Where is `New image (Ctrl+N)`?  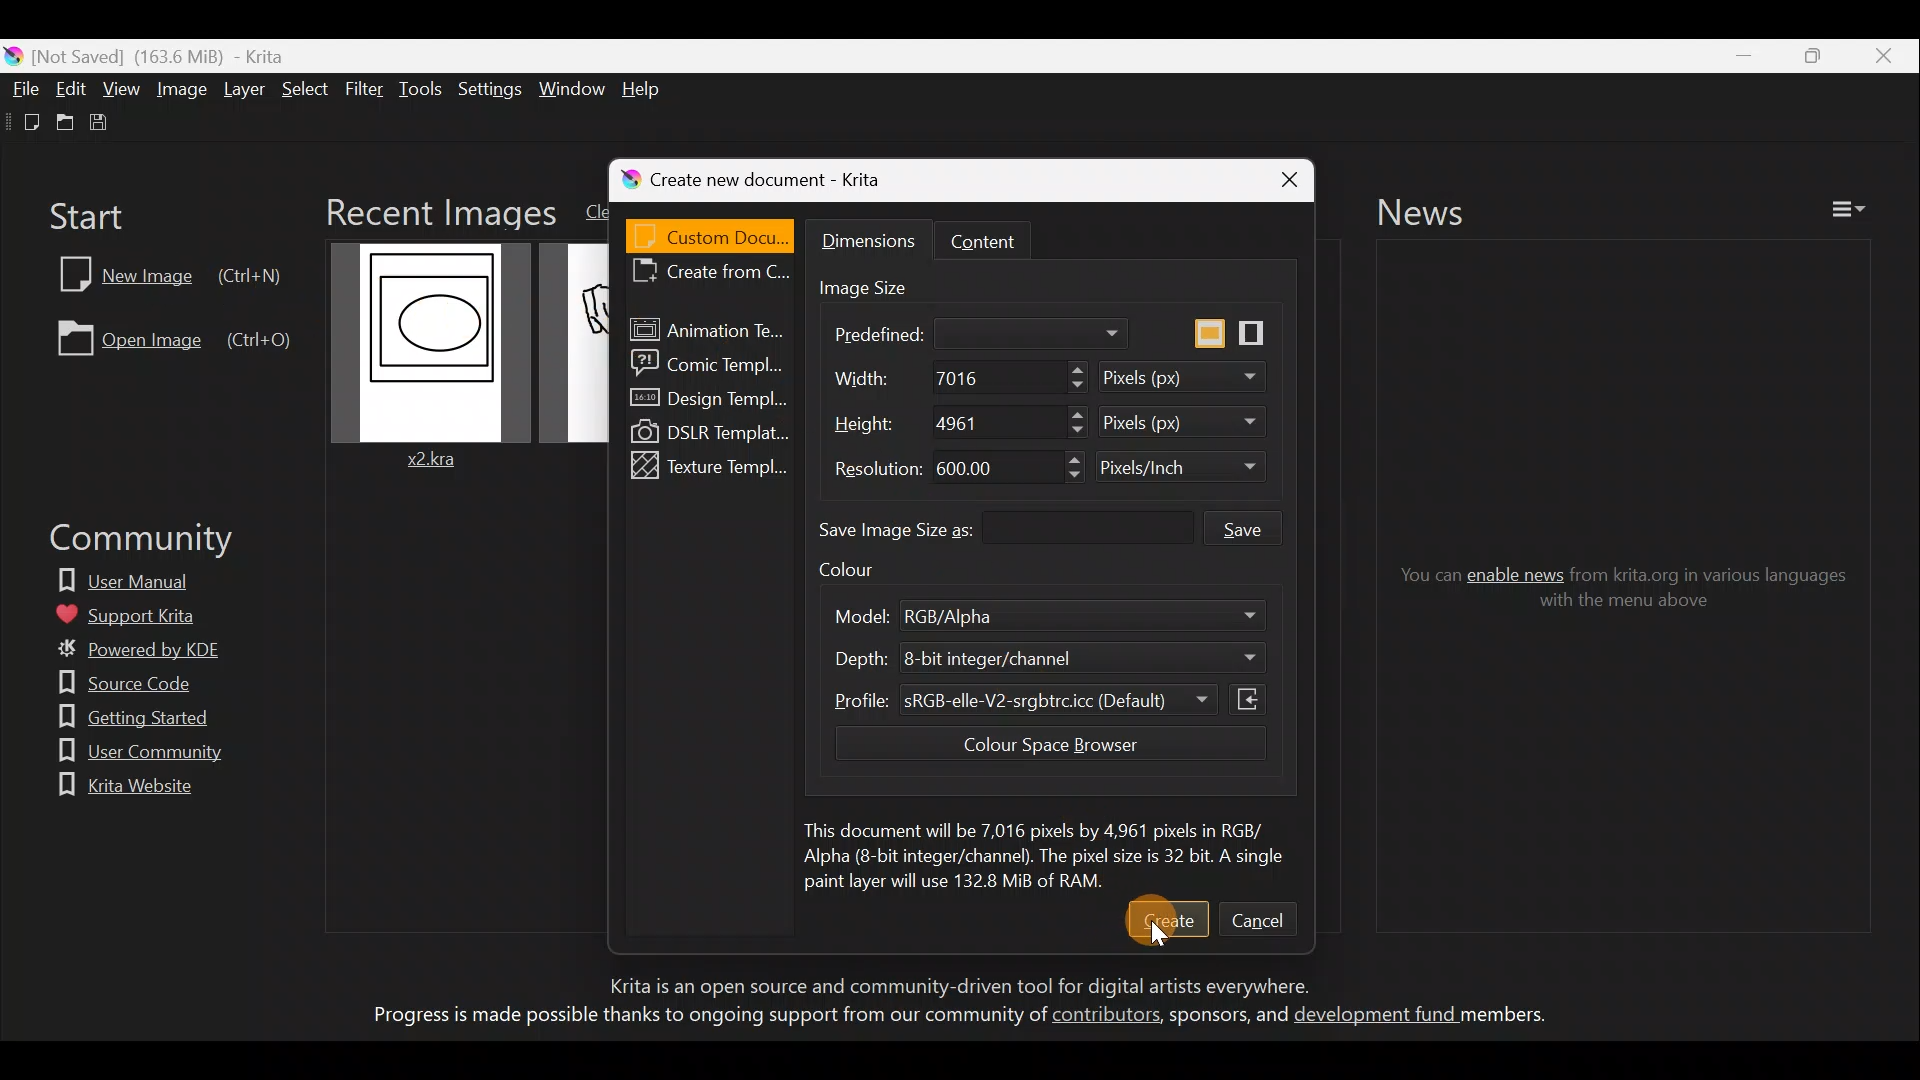
New image (Ctrl+N) is located at coordinates (163, 272).